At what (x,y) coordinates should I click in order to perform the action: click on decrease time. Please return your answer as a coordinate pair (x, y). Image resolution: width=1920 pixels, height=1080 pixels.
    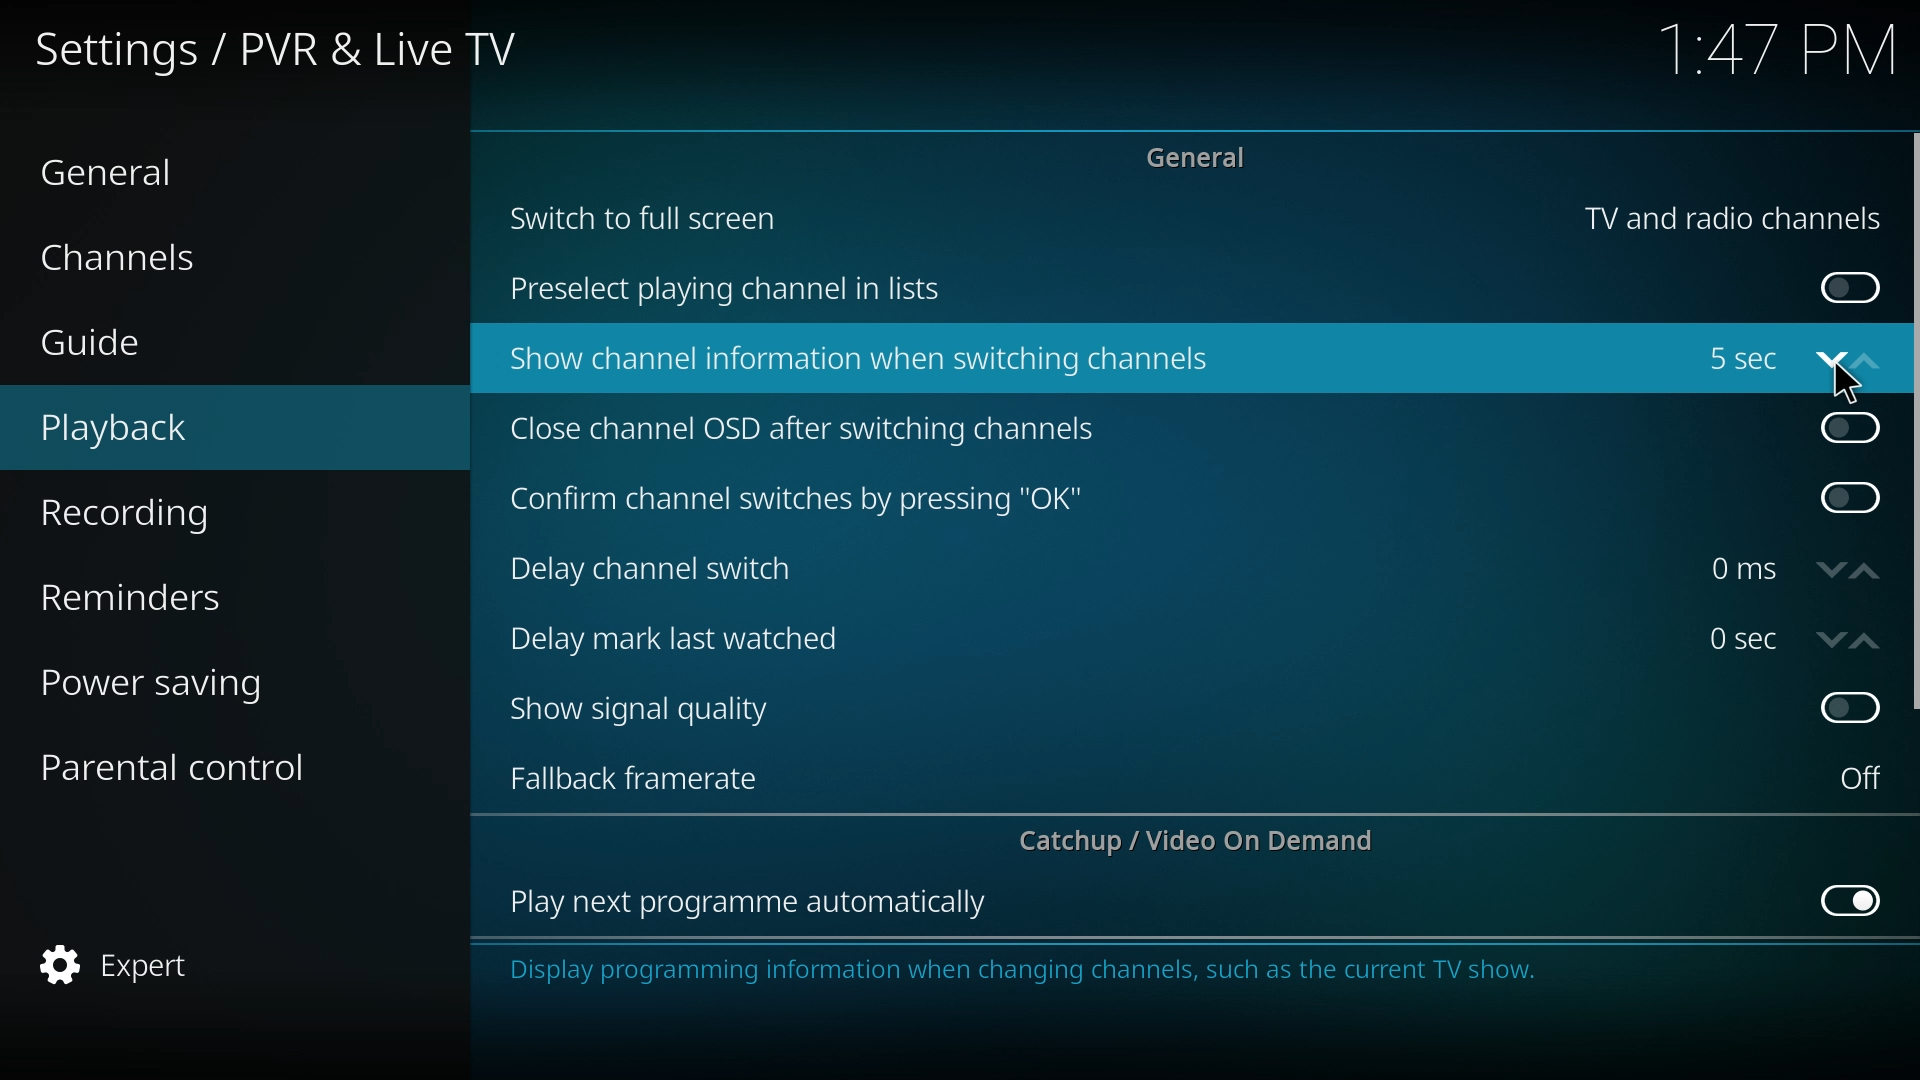
    Looking at the image, I should click on (1832, 640).